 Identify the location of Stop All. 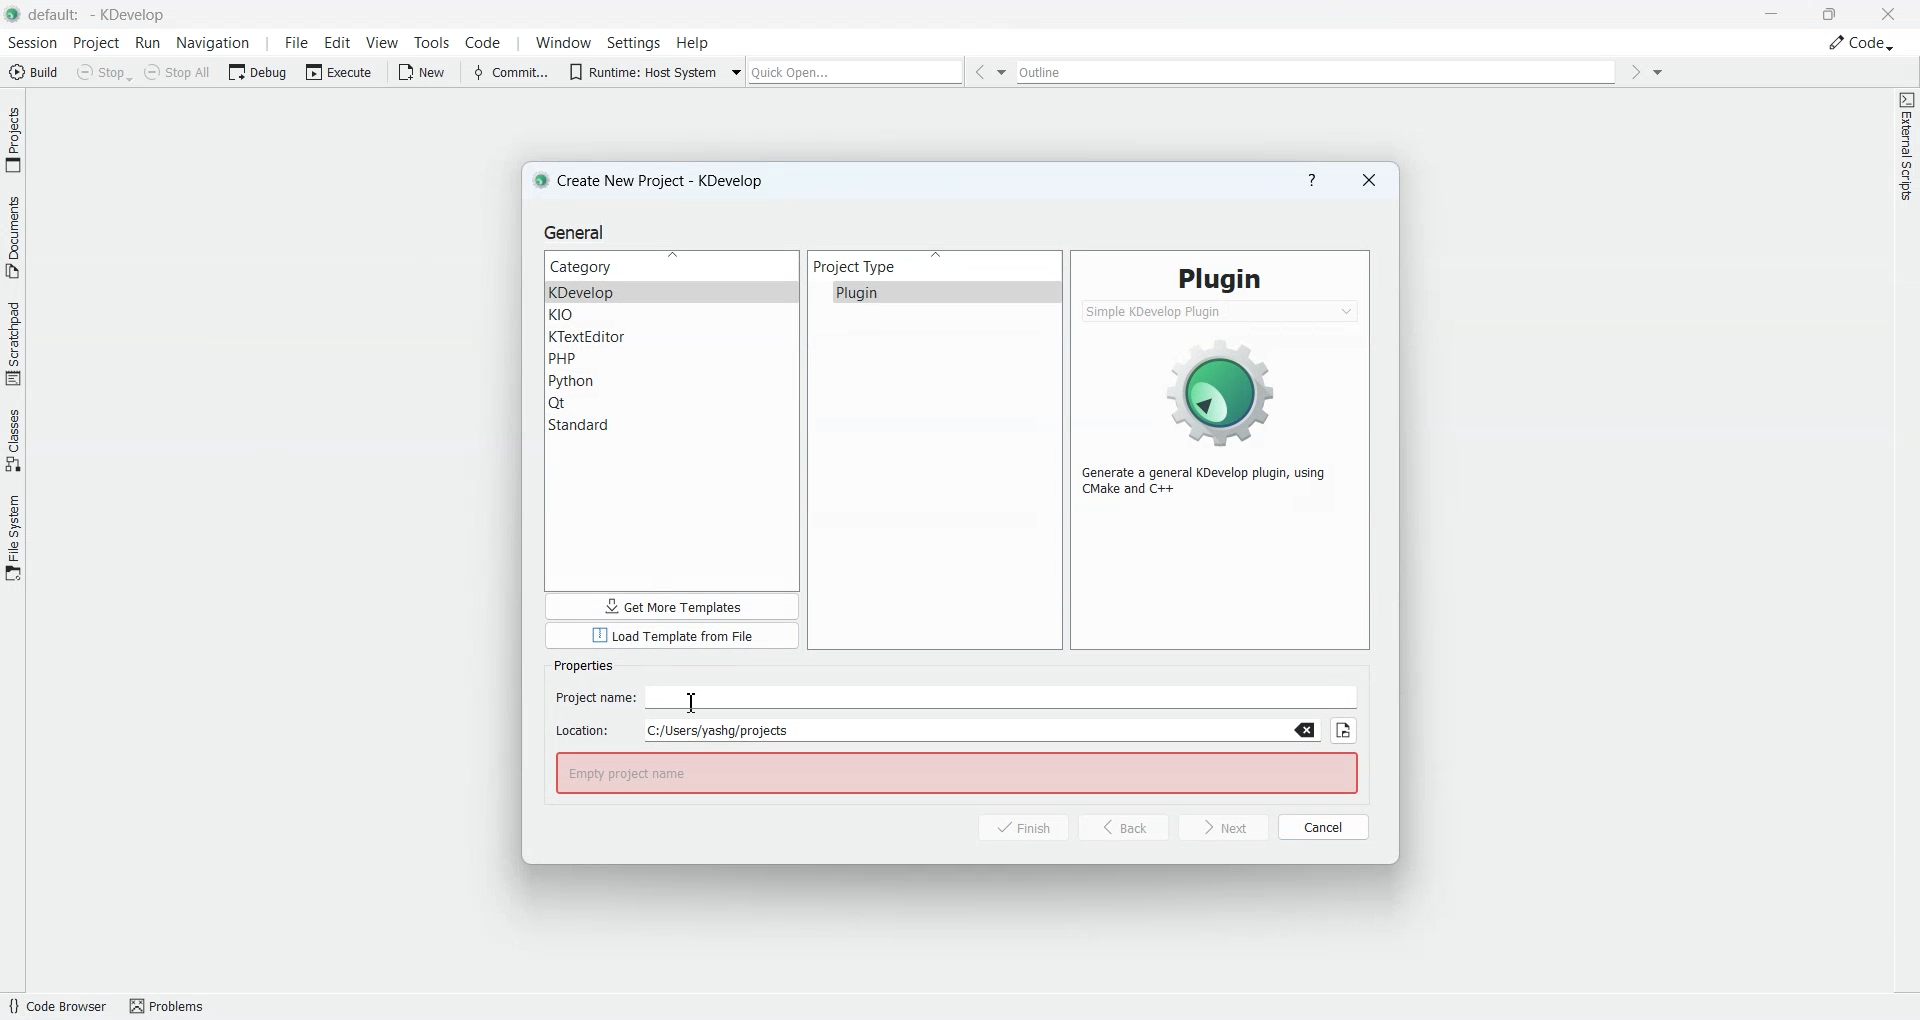
(180, 72).